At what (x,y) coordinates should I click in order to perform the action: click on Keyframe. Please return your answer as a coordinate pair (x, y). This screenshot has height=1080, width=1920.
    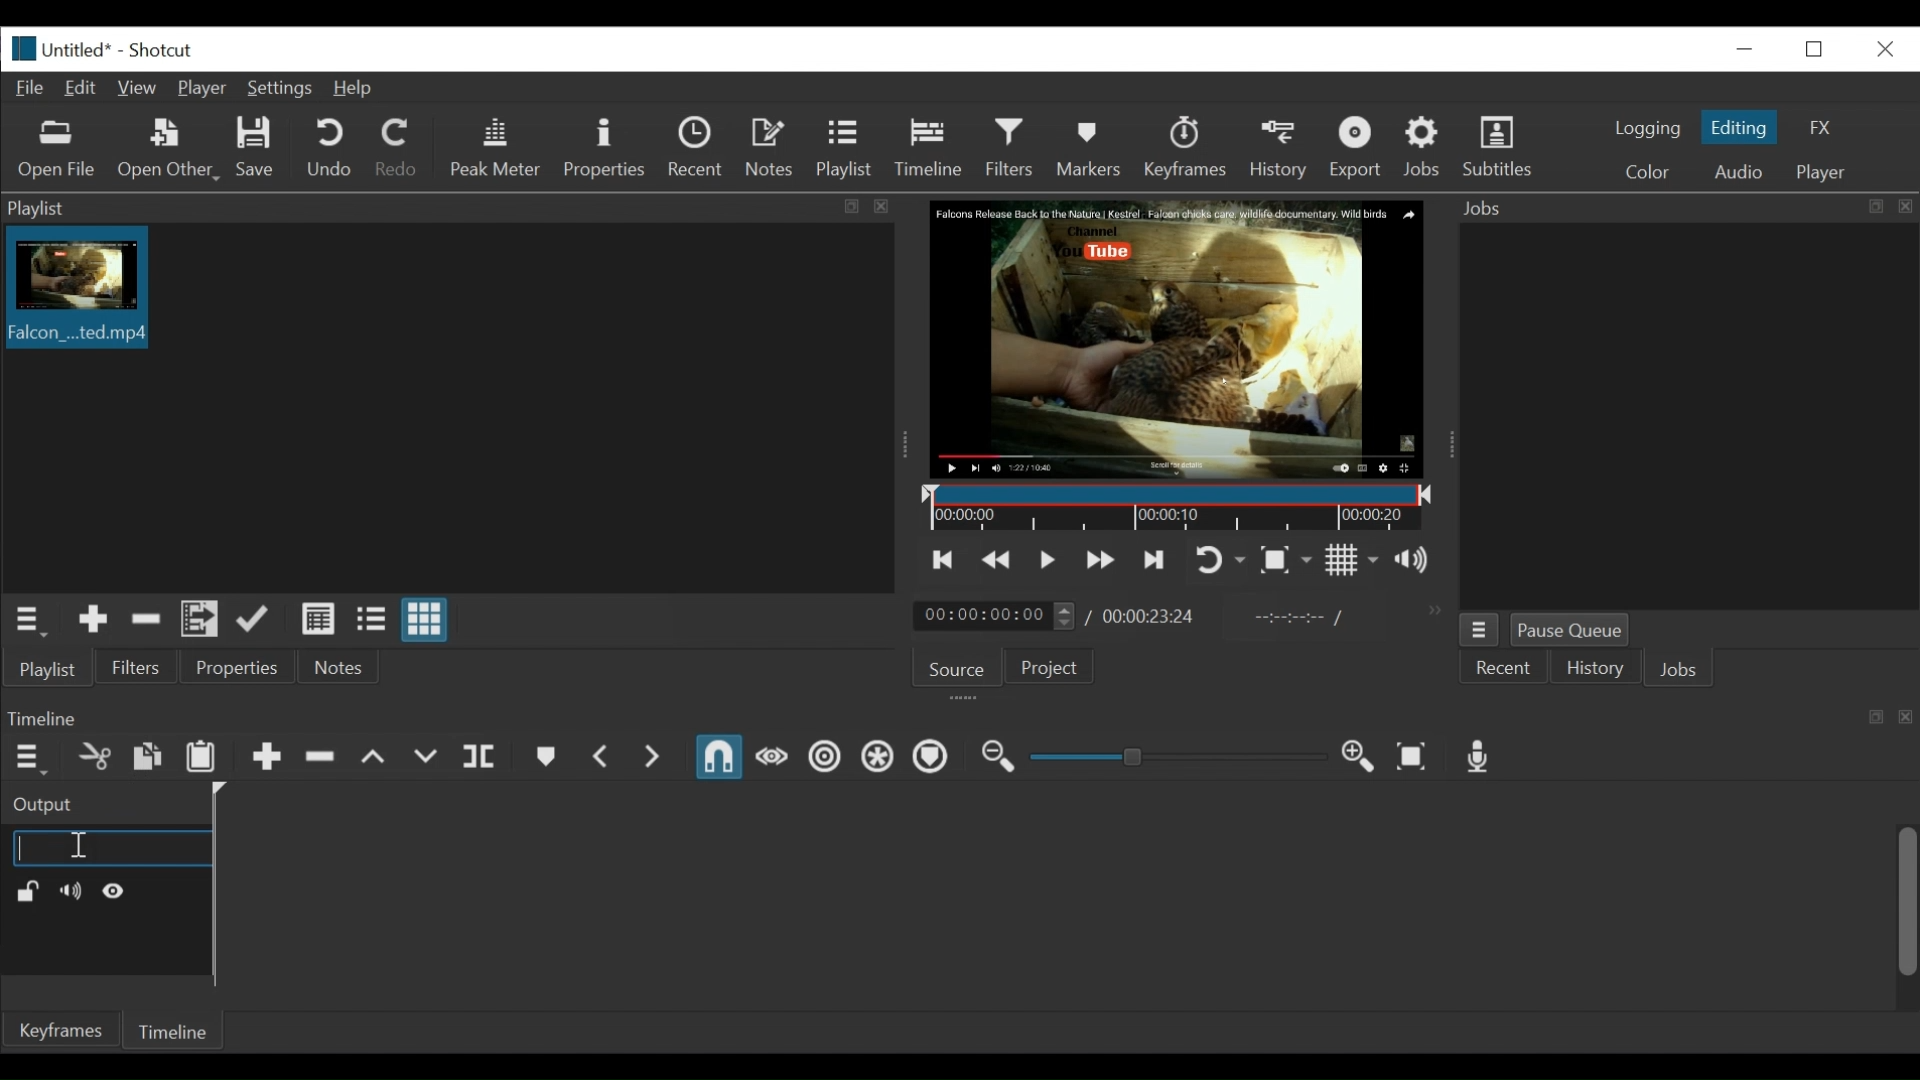
    Looking at the image, I should click on (1186, 149).